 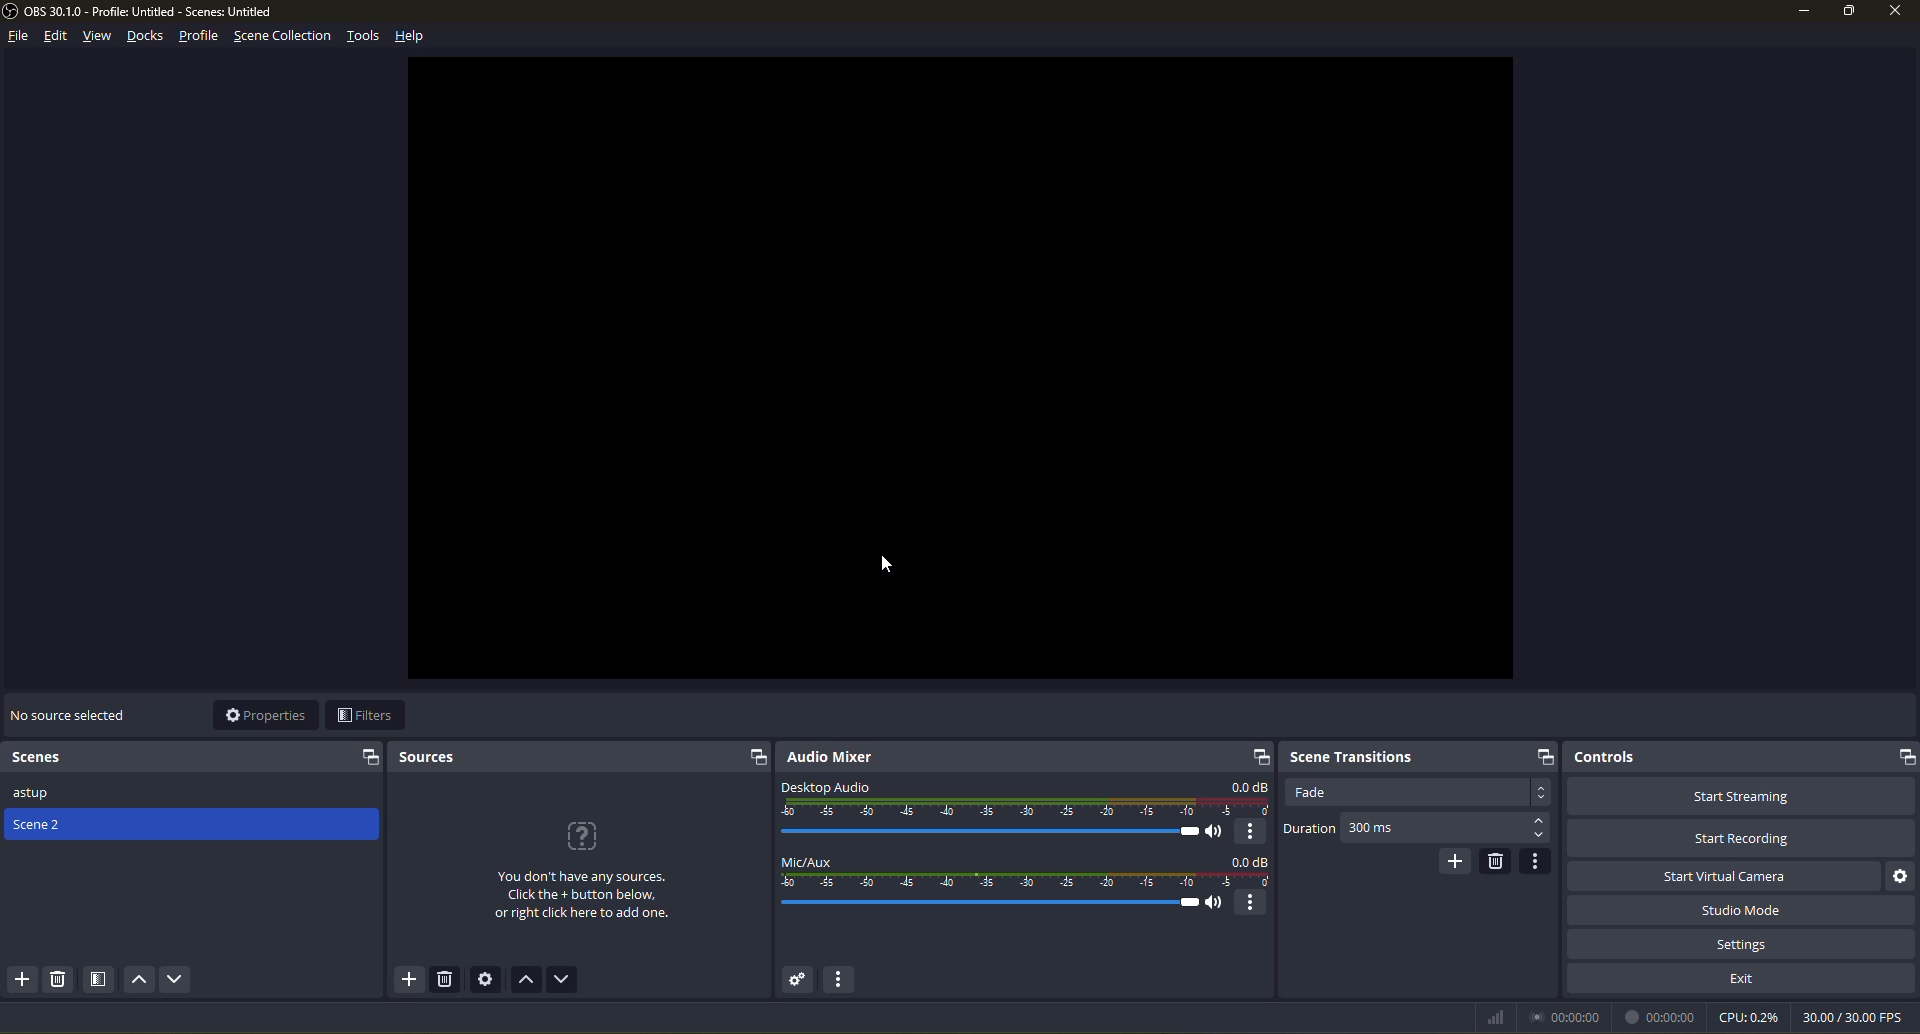 What do you see at coordinates (1251, 833) in the screenshot?
I see `more options` at bounding box center [1251, 833].